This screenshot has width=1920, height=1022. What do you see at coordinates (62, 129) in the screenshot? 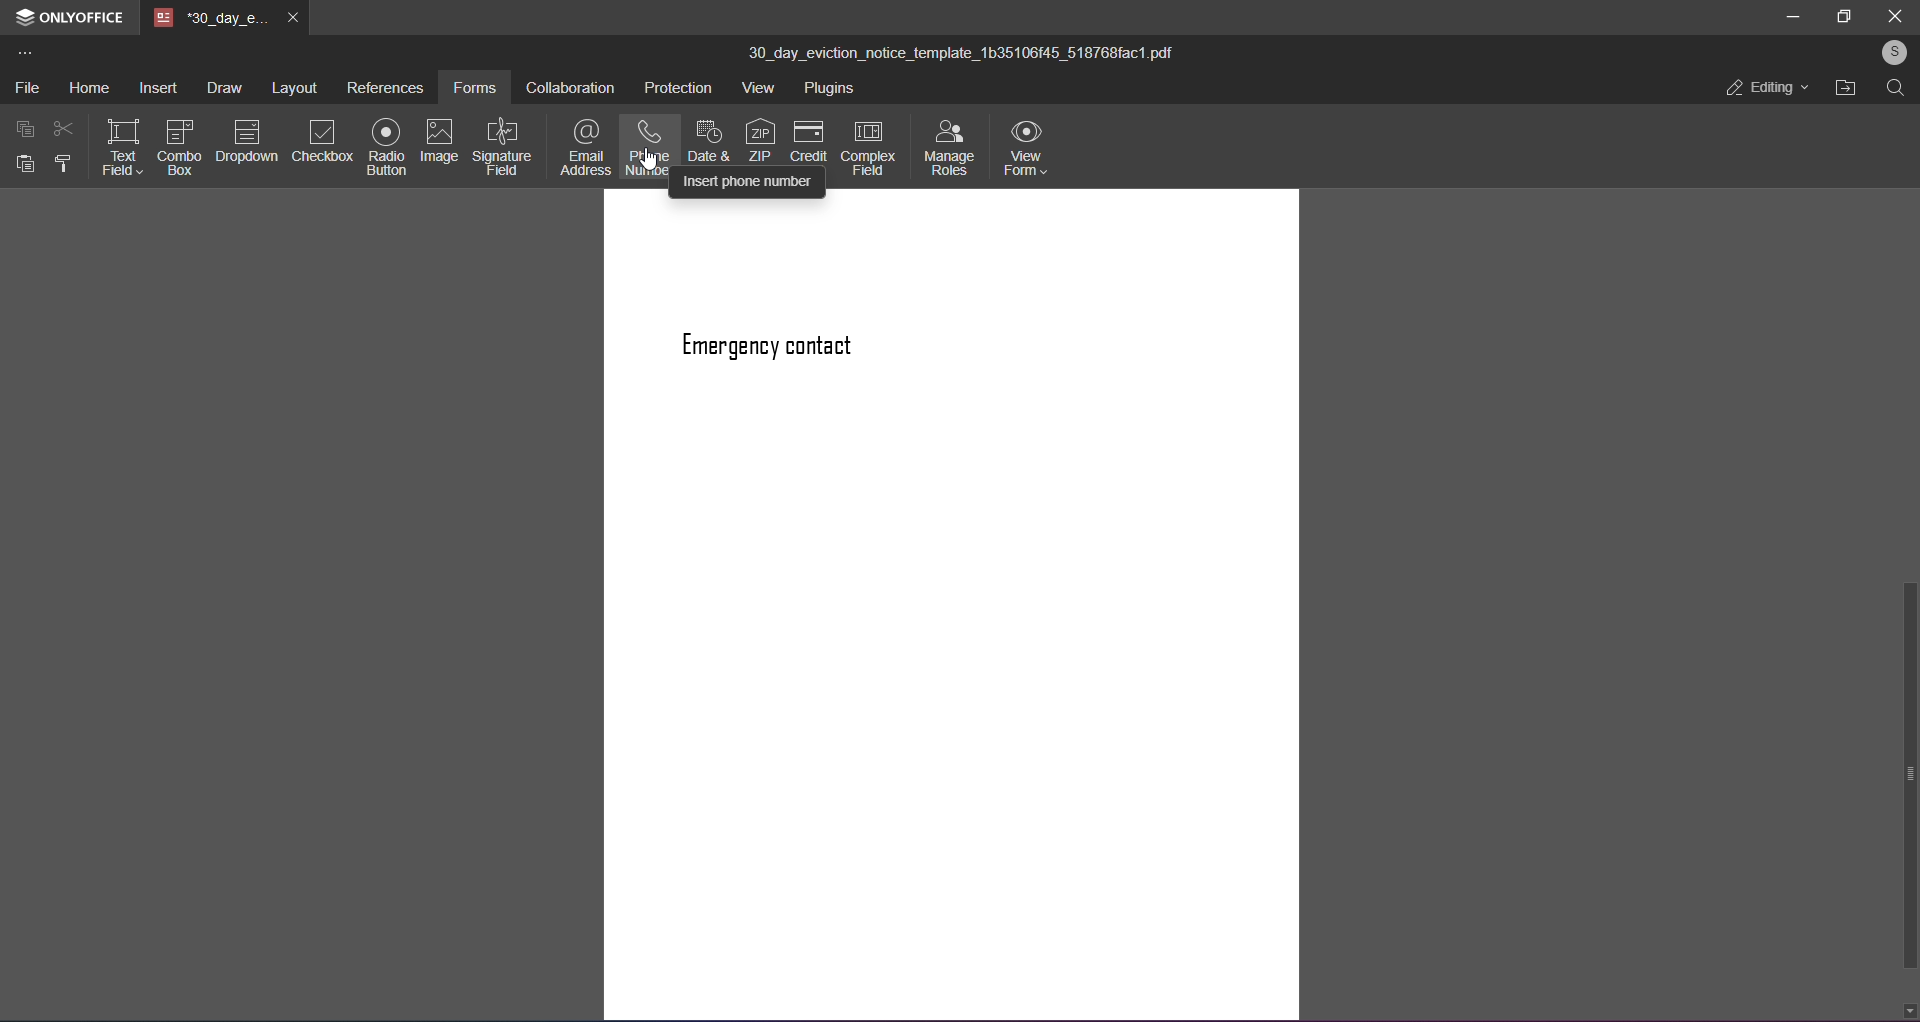
I see `cut` at bounding box center [62, 129].